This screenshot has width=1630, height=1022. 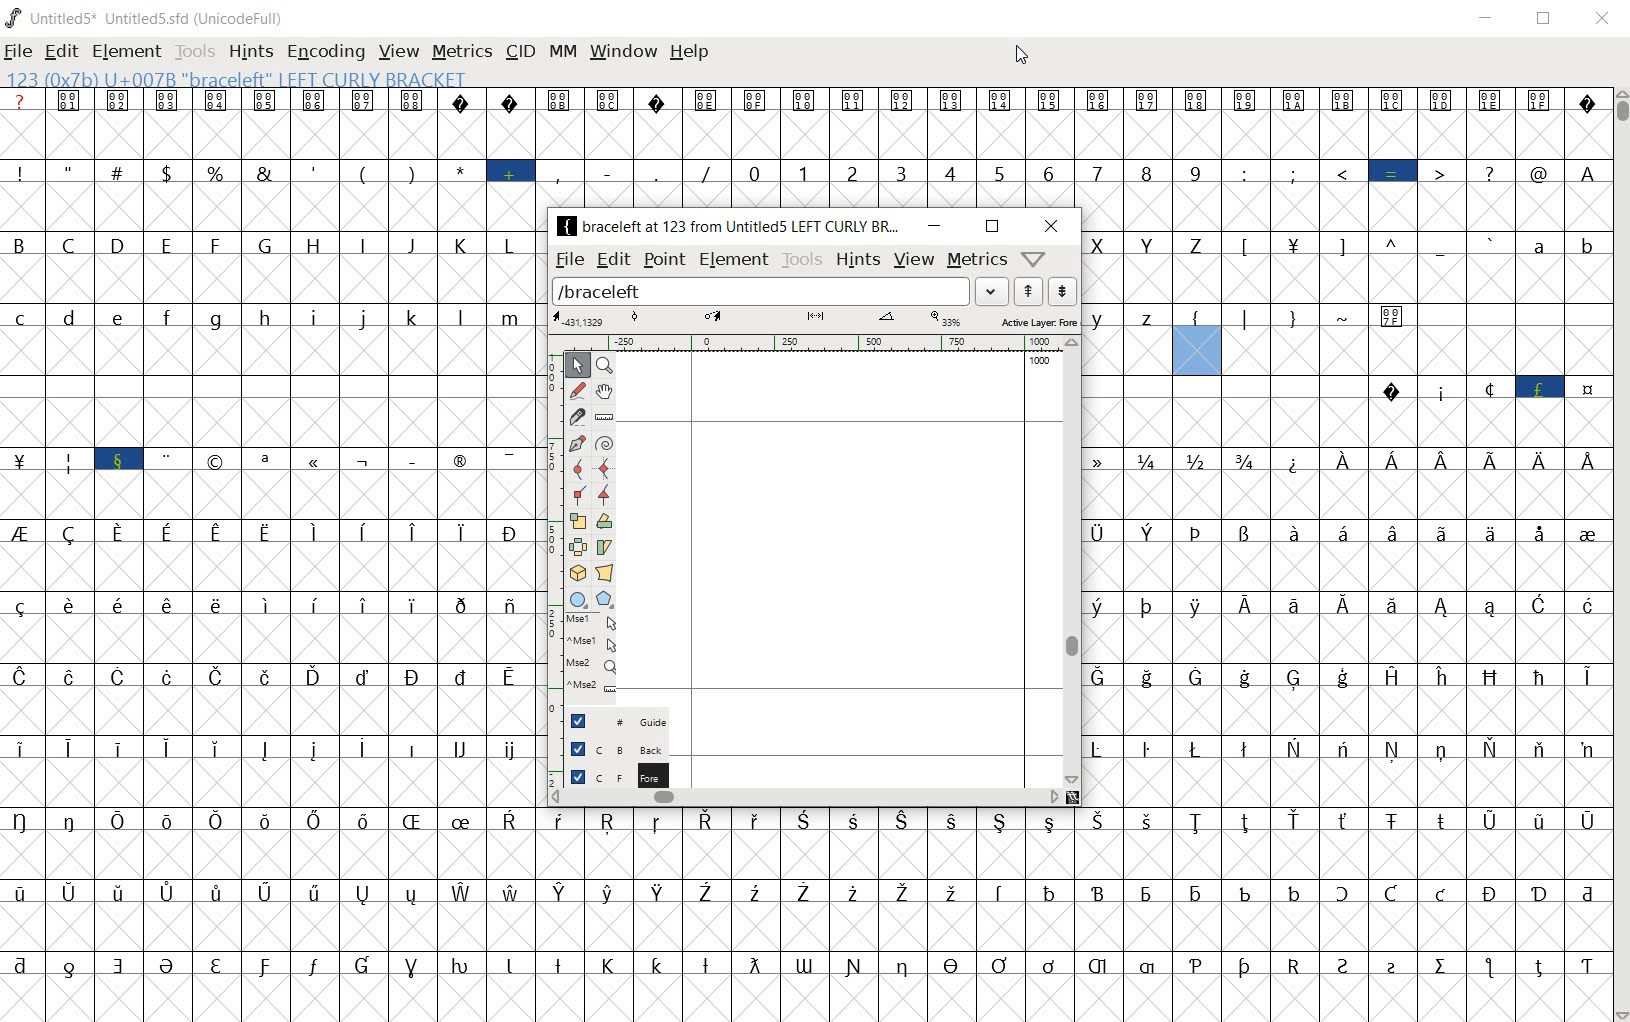 What do you see at coordinates (976, 261) in the screenshot?
I see `metrics` at bounding box center [976, 261].